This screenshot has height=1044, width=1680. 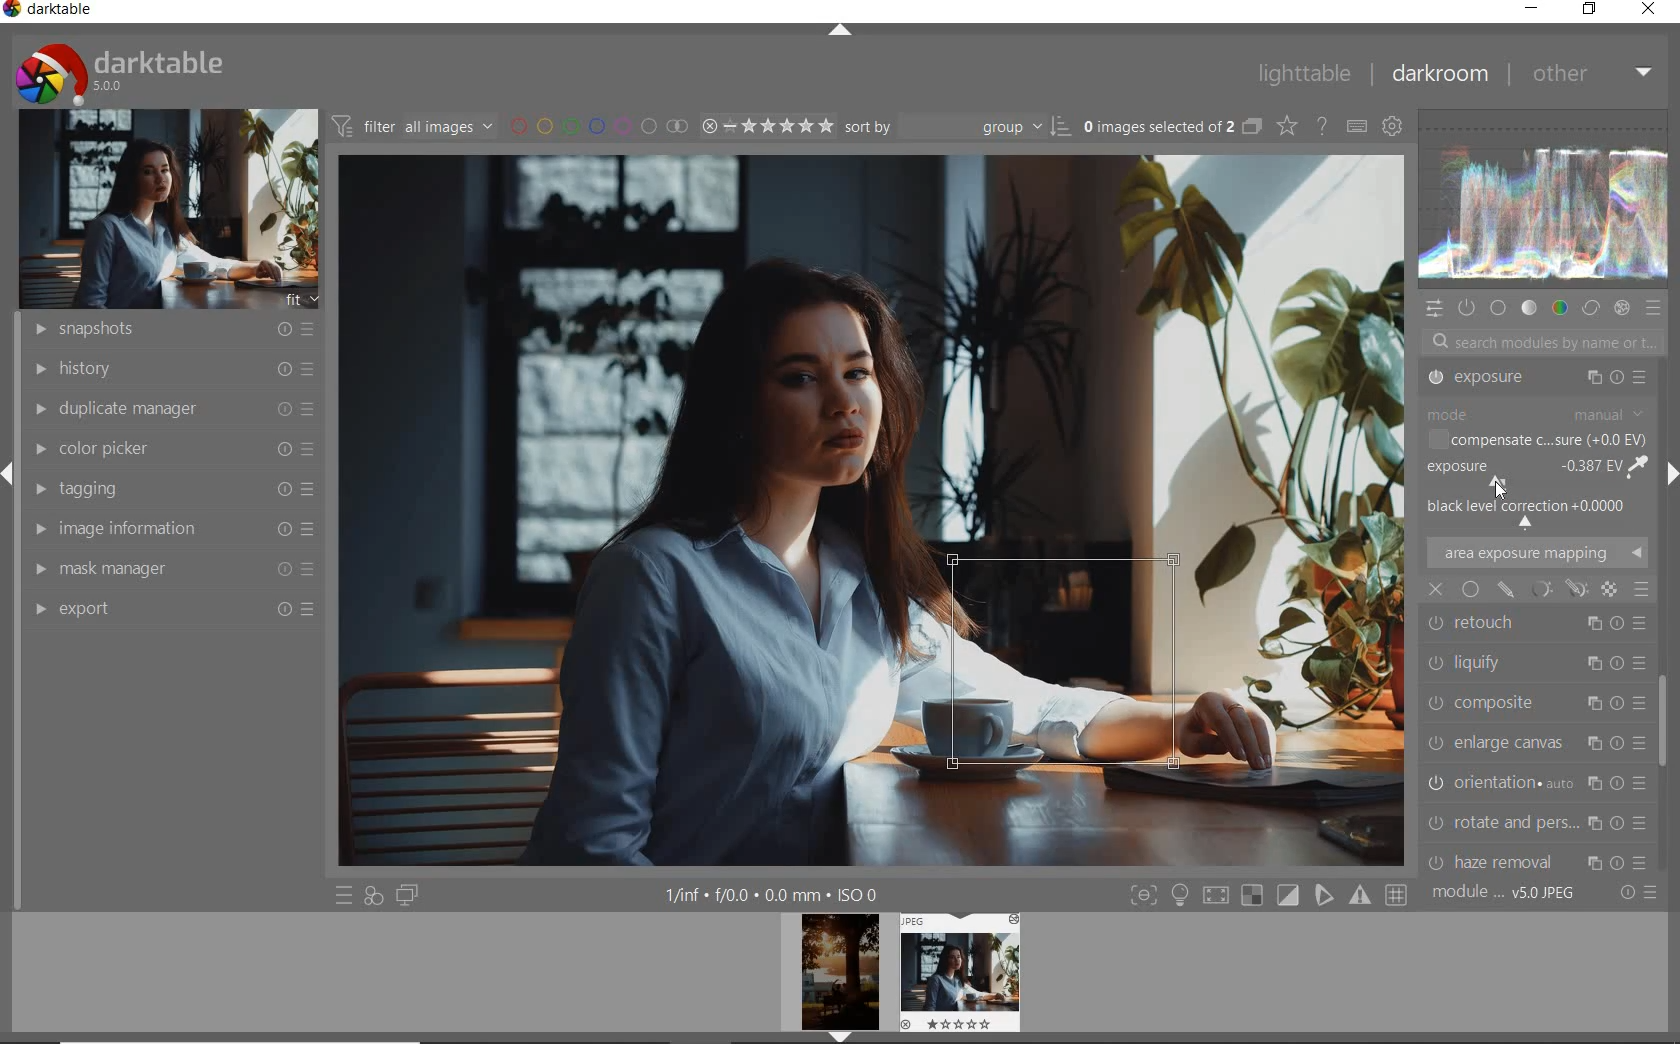 I want to click on CORRECT, so click(x=1590, y=306).